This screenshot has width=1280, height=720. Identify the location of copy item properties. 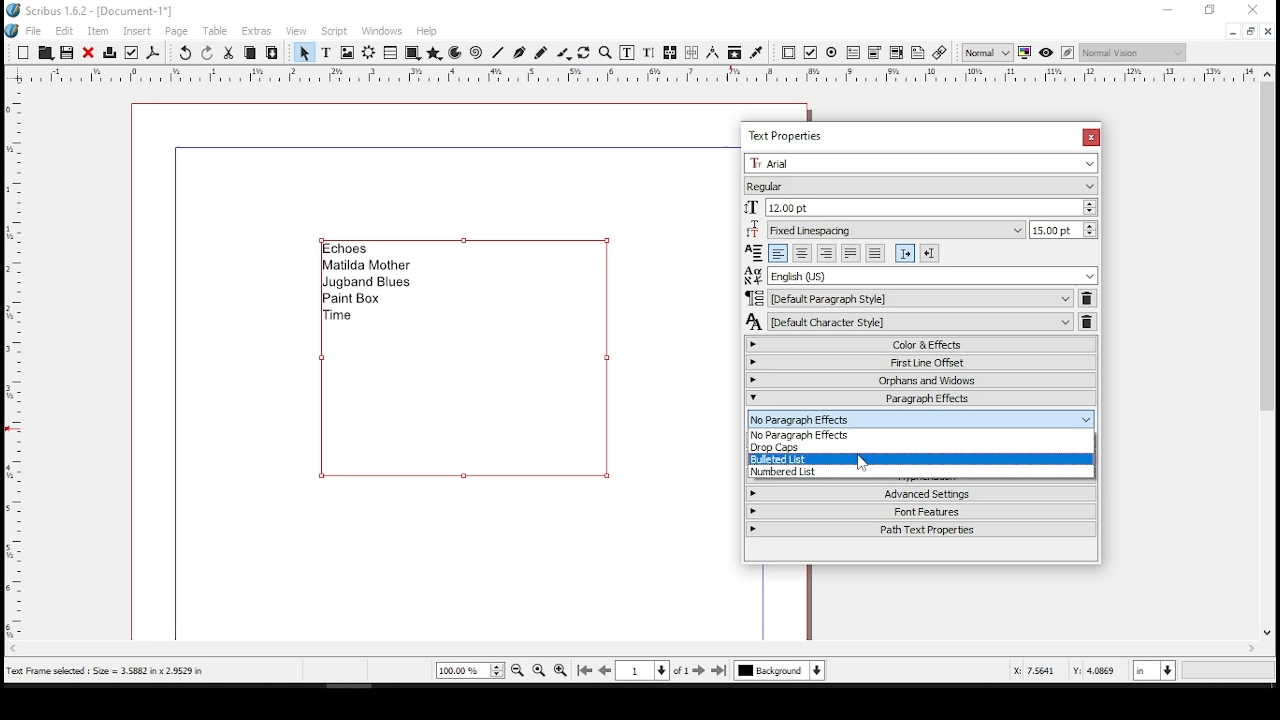
(732, 52).